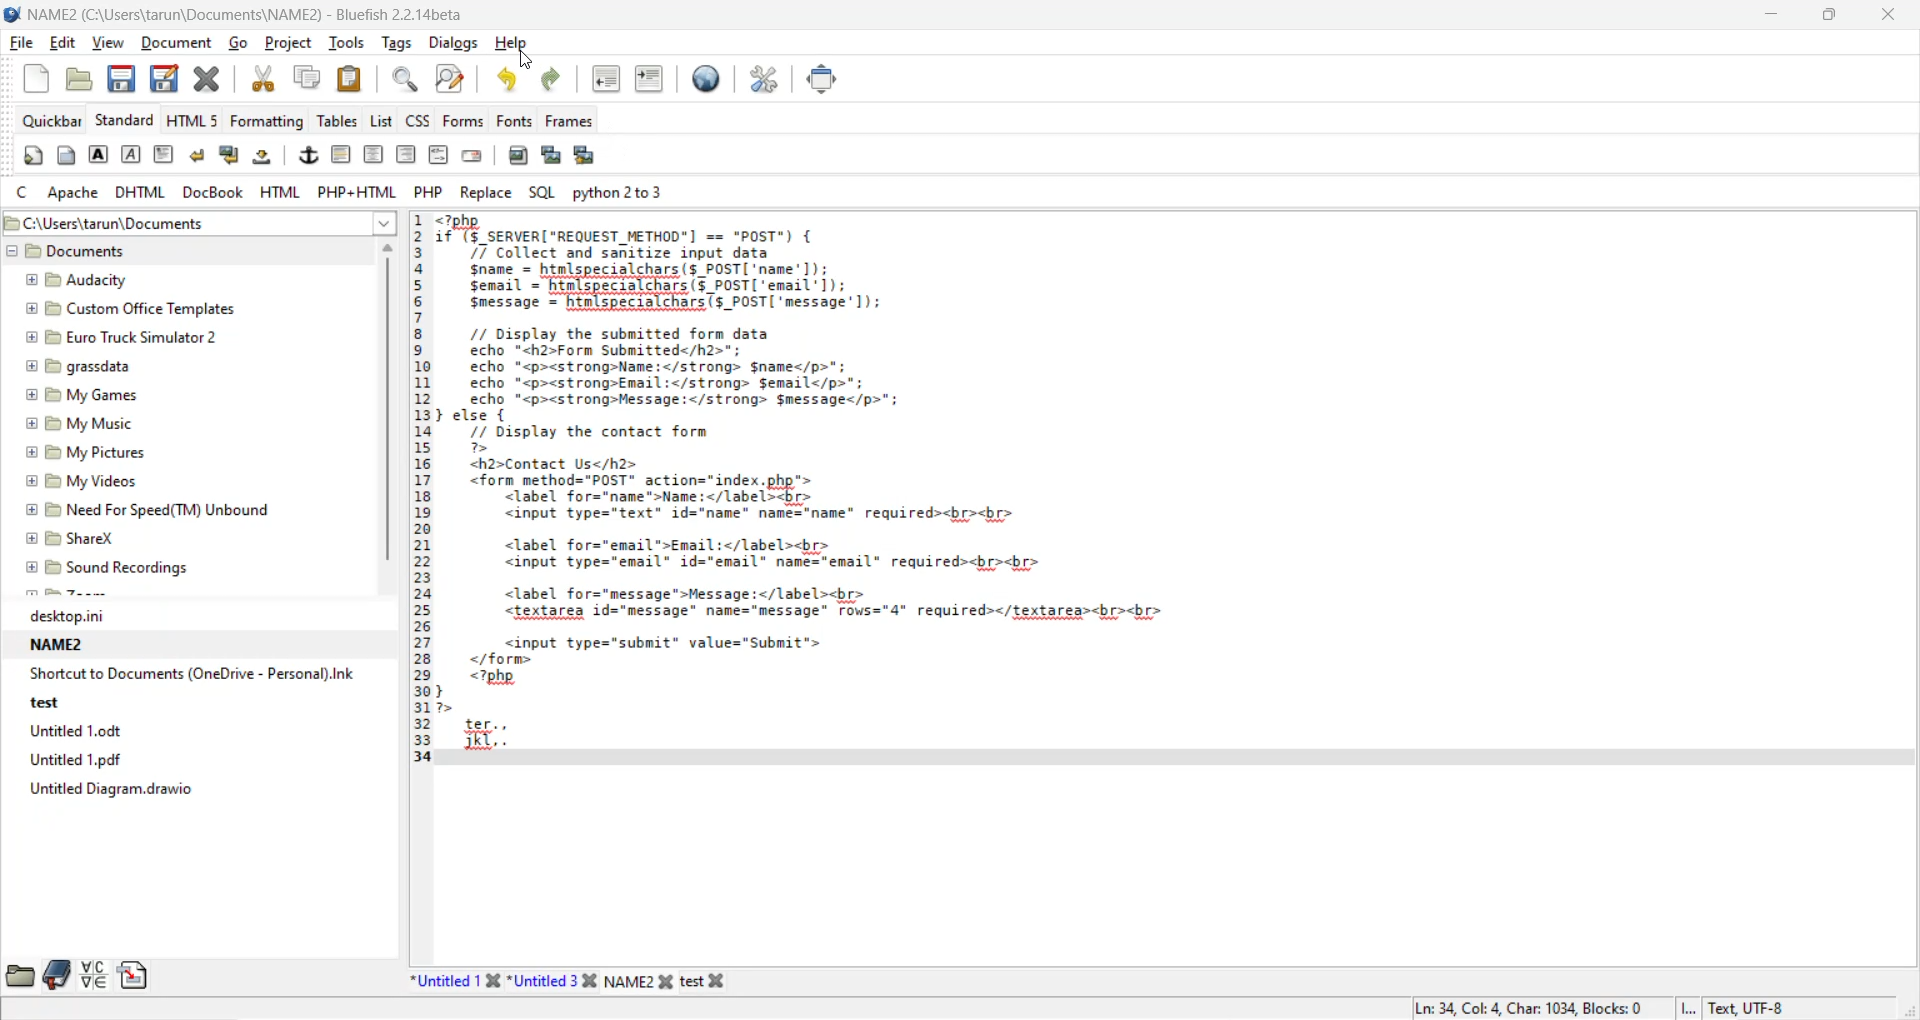  Describe the element at coordinates (162, 79) in the screenshot. I see `save as` at that location.